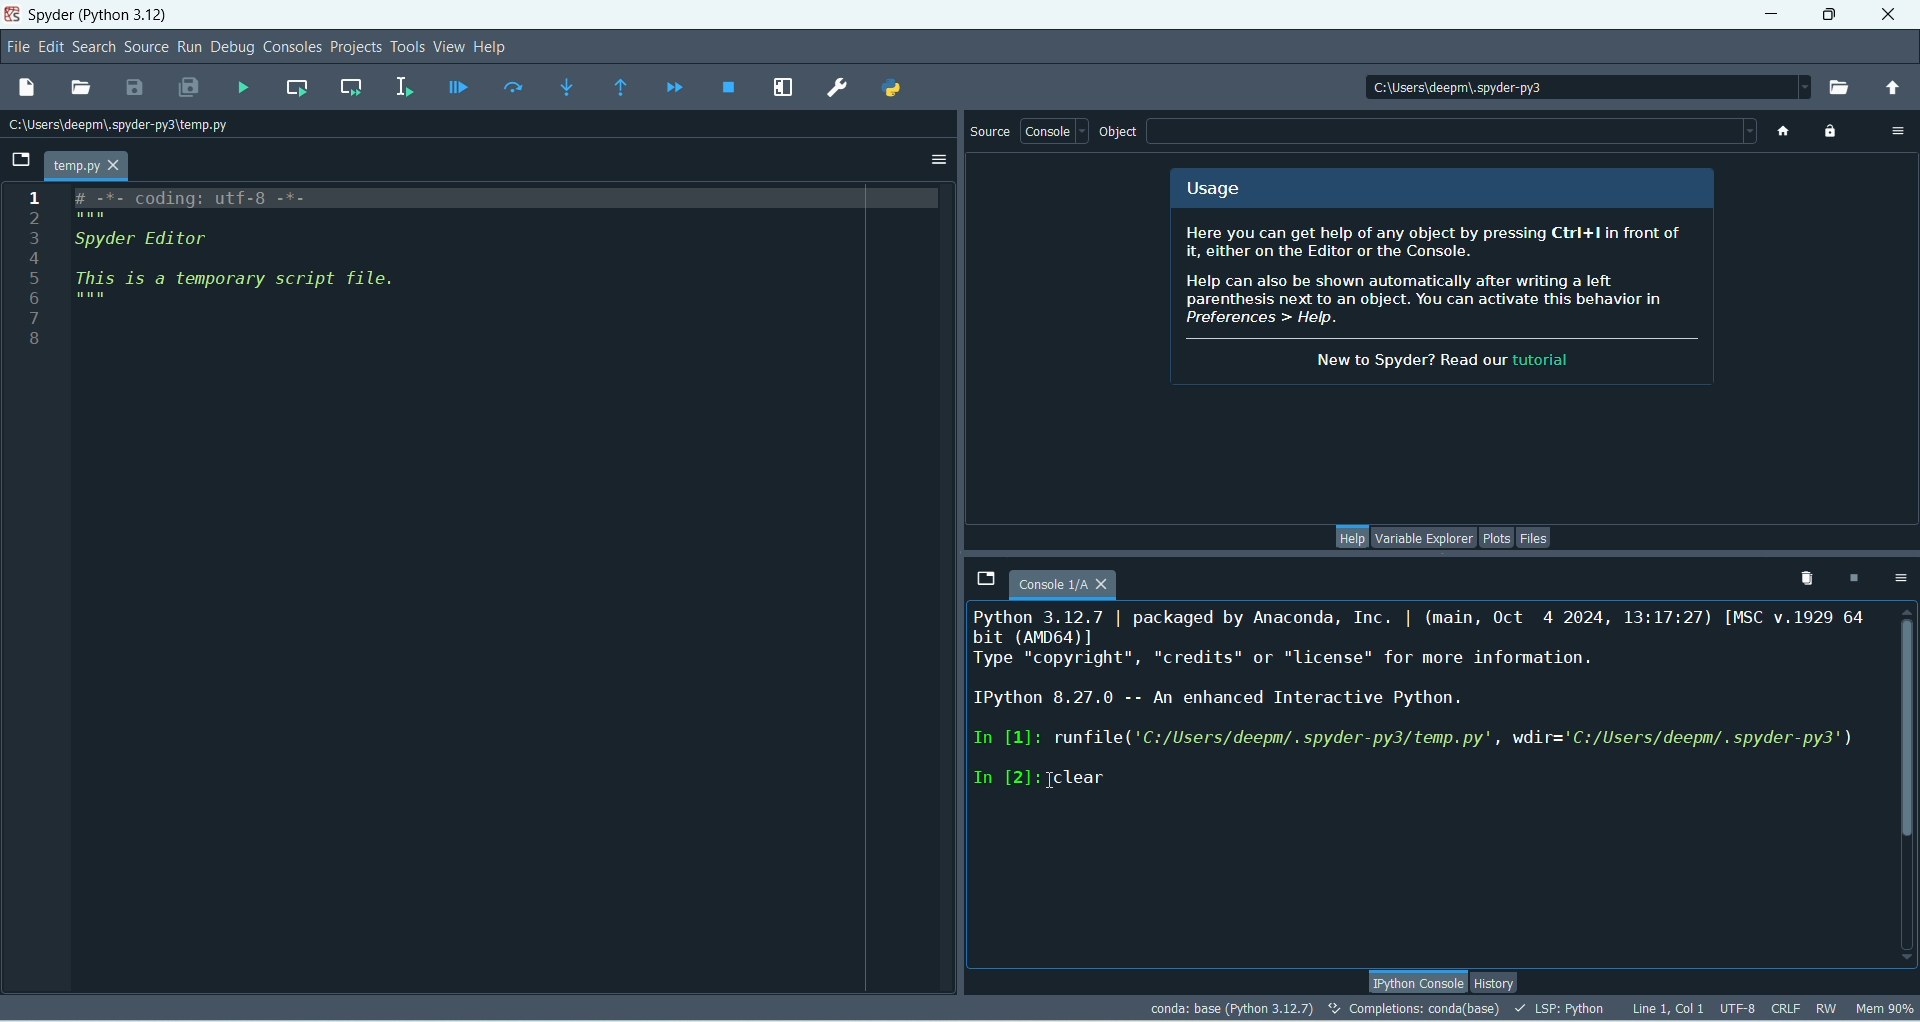 Image resolution: width=1920 pixels, height=1022 pixels. Describe the element at coordinates (1903, 784) in the screenshot. I see `vertical scroll bar` at that location.